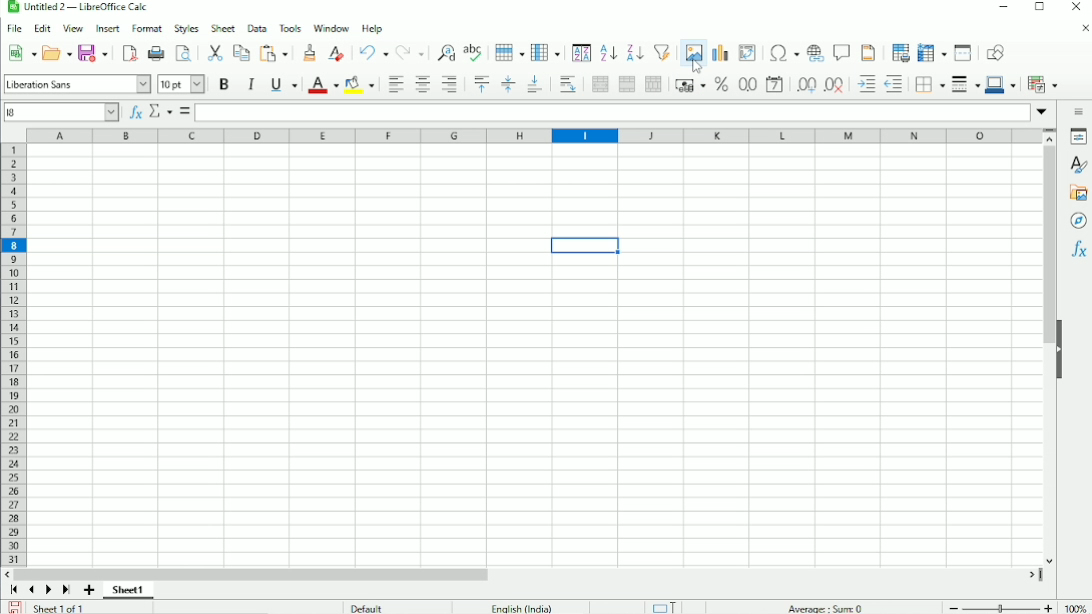 Image resolution: width=1092 pixels, height=614 pixels. I want to click on File , so click(14, 27).